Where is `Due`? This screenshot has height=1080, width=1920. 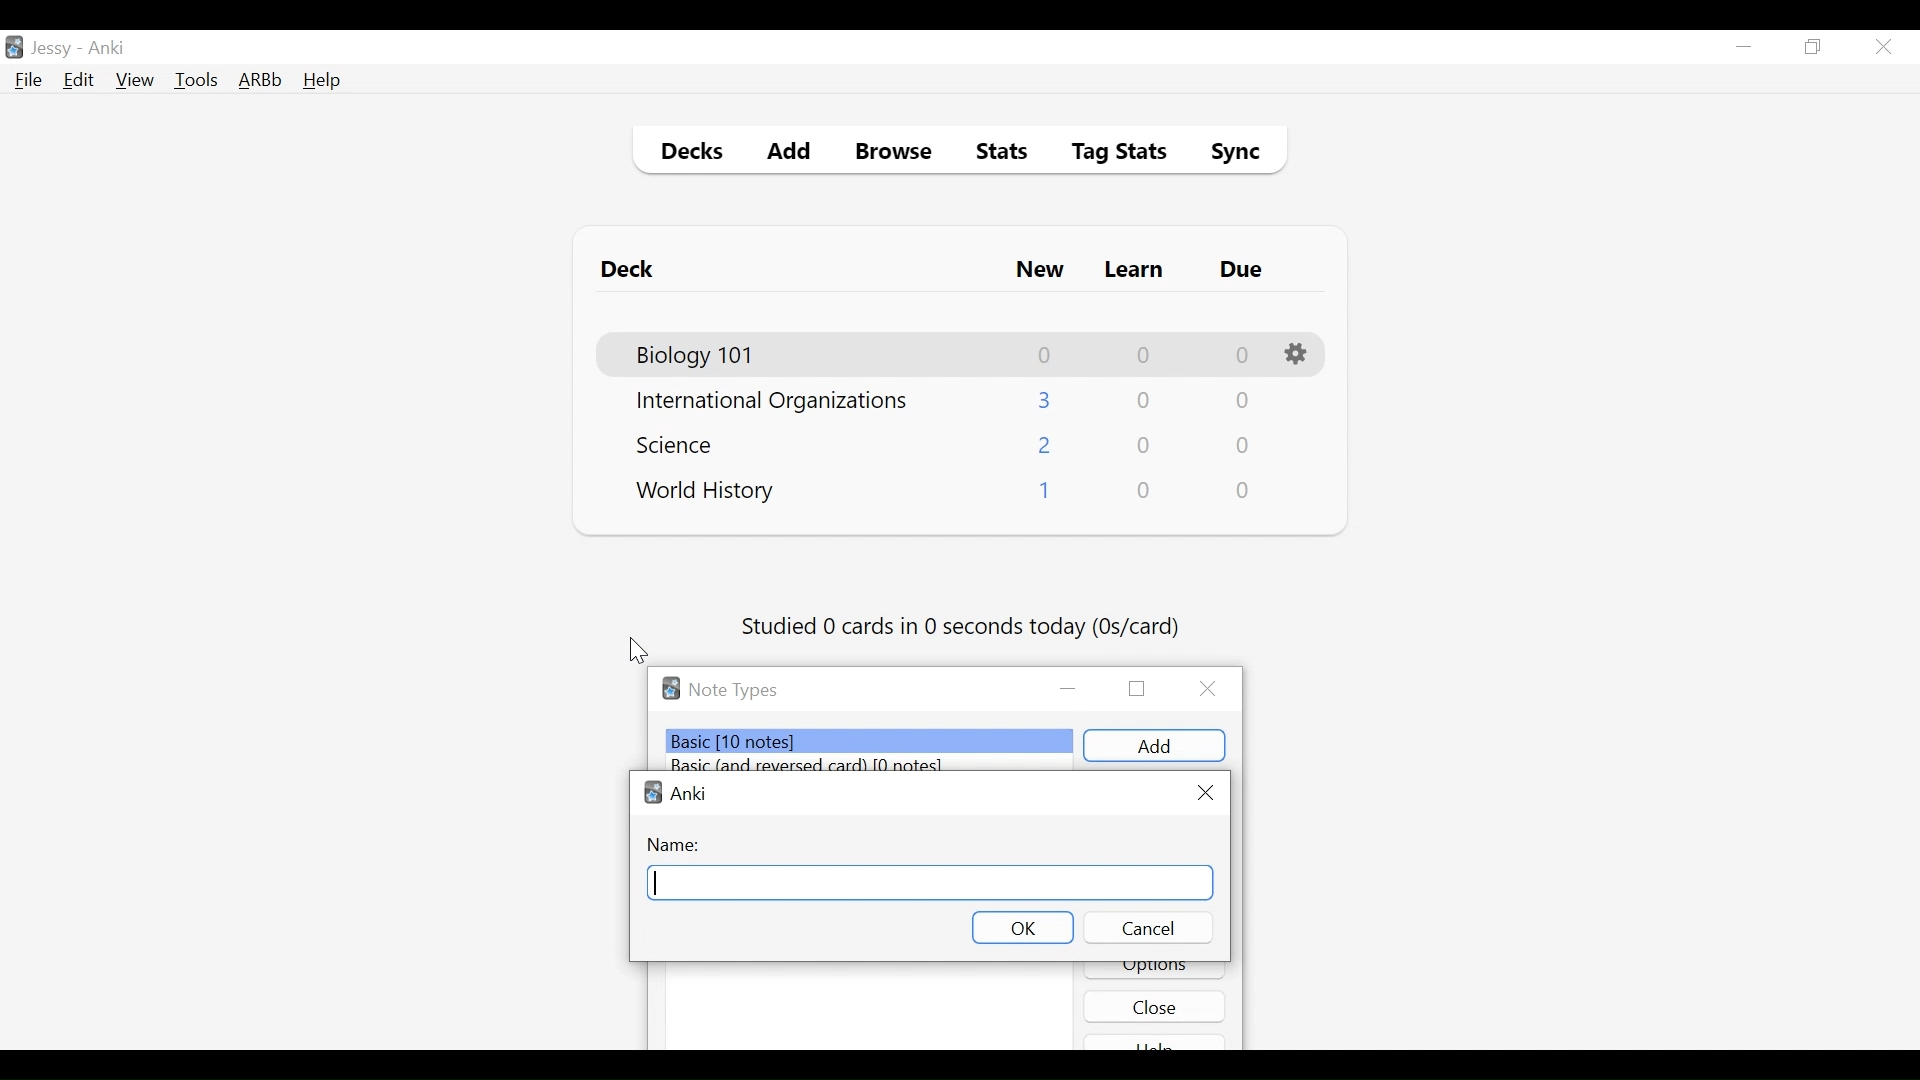 Due is located at coordinates (1243, 270).